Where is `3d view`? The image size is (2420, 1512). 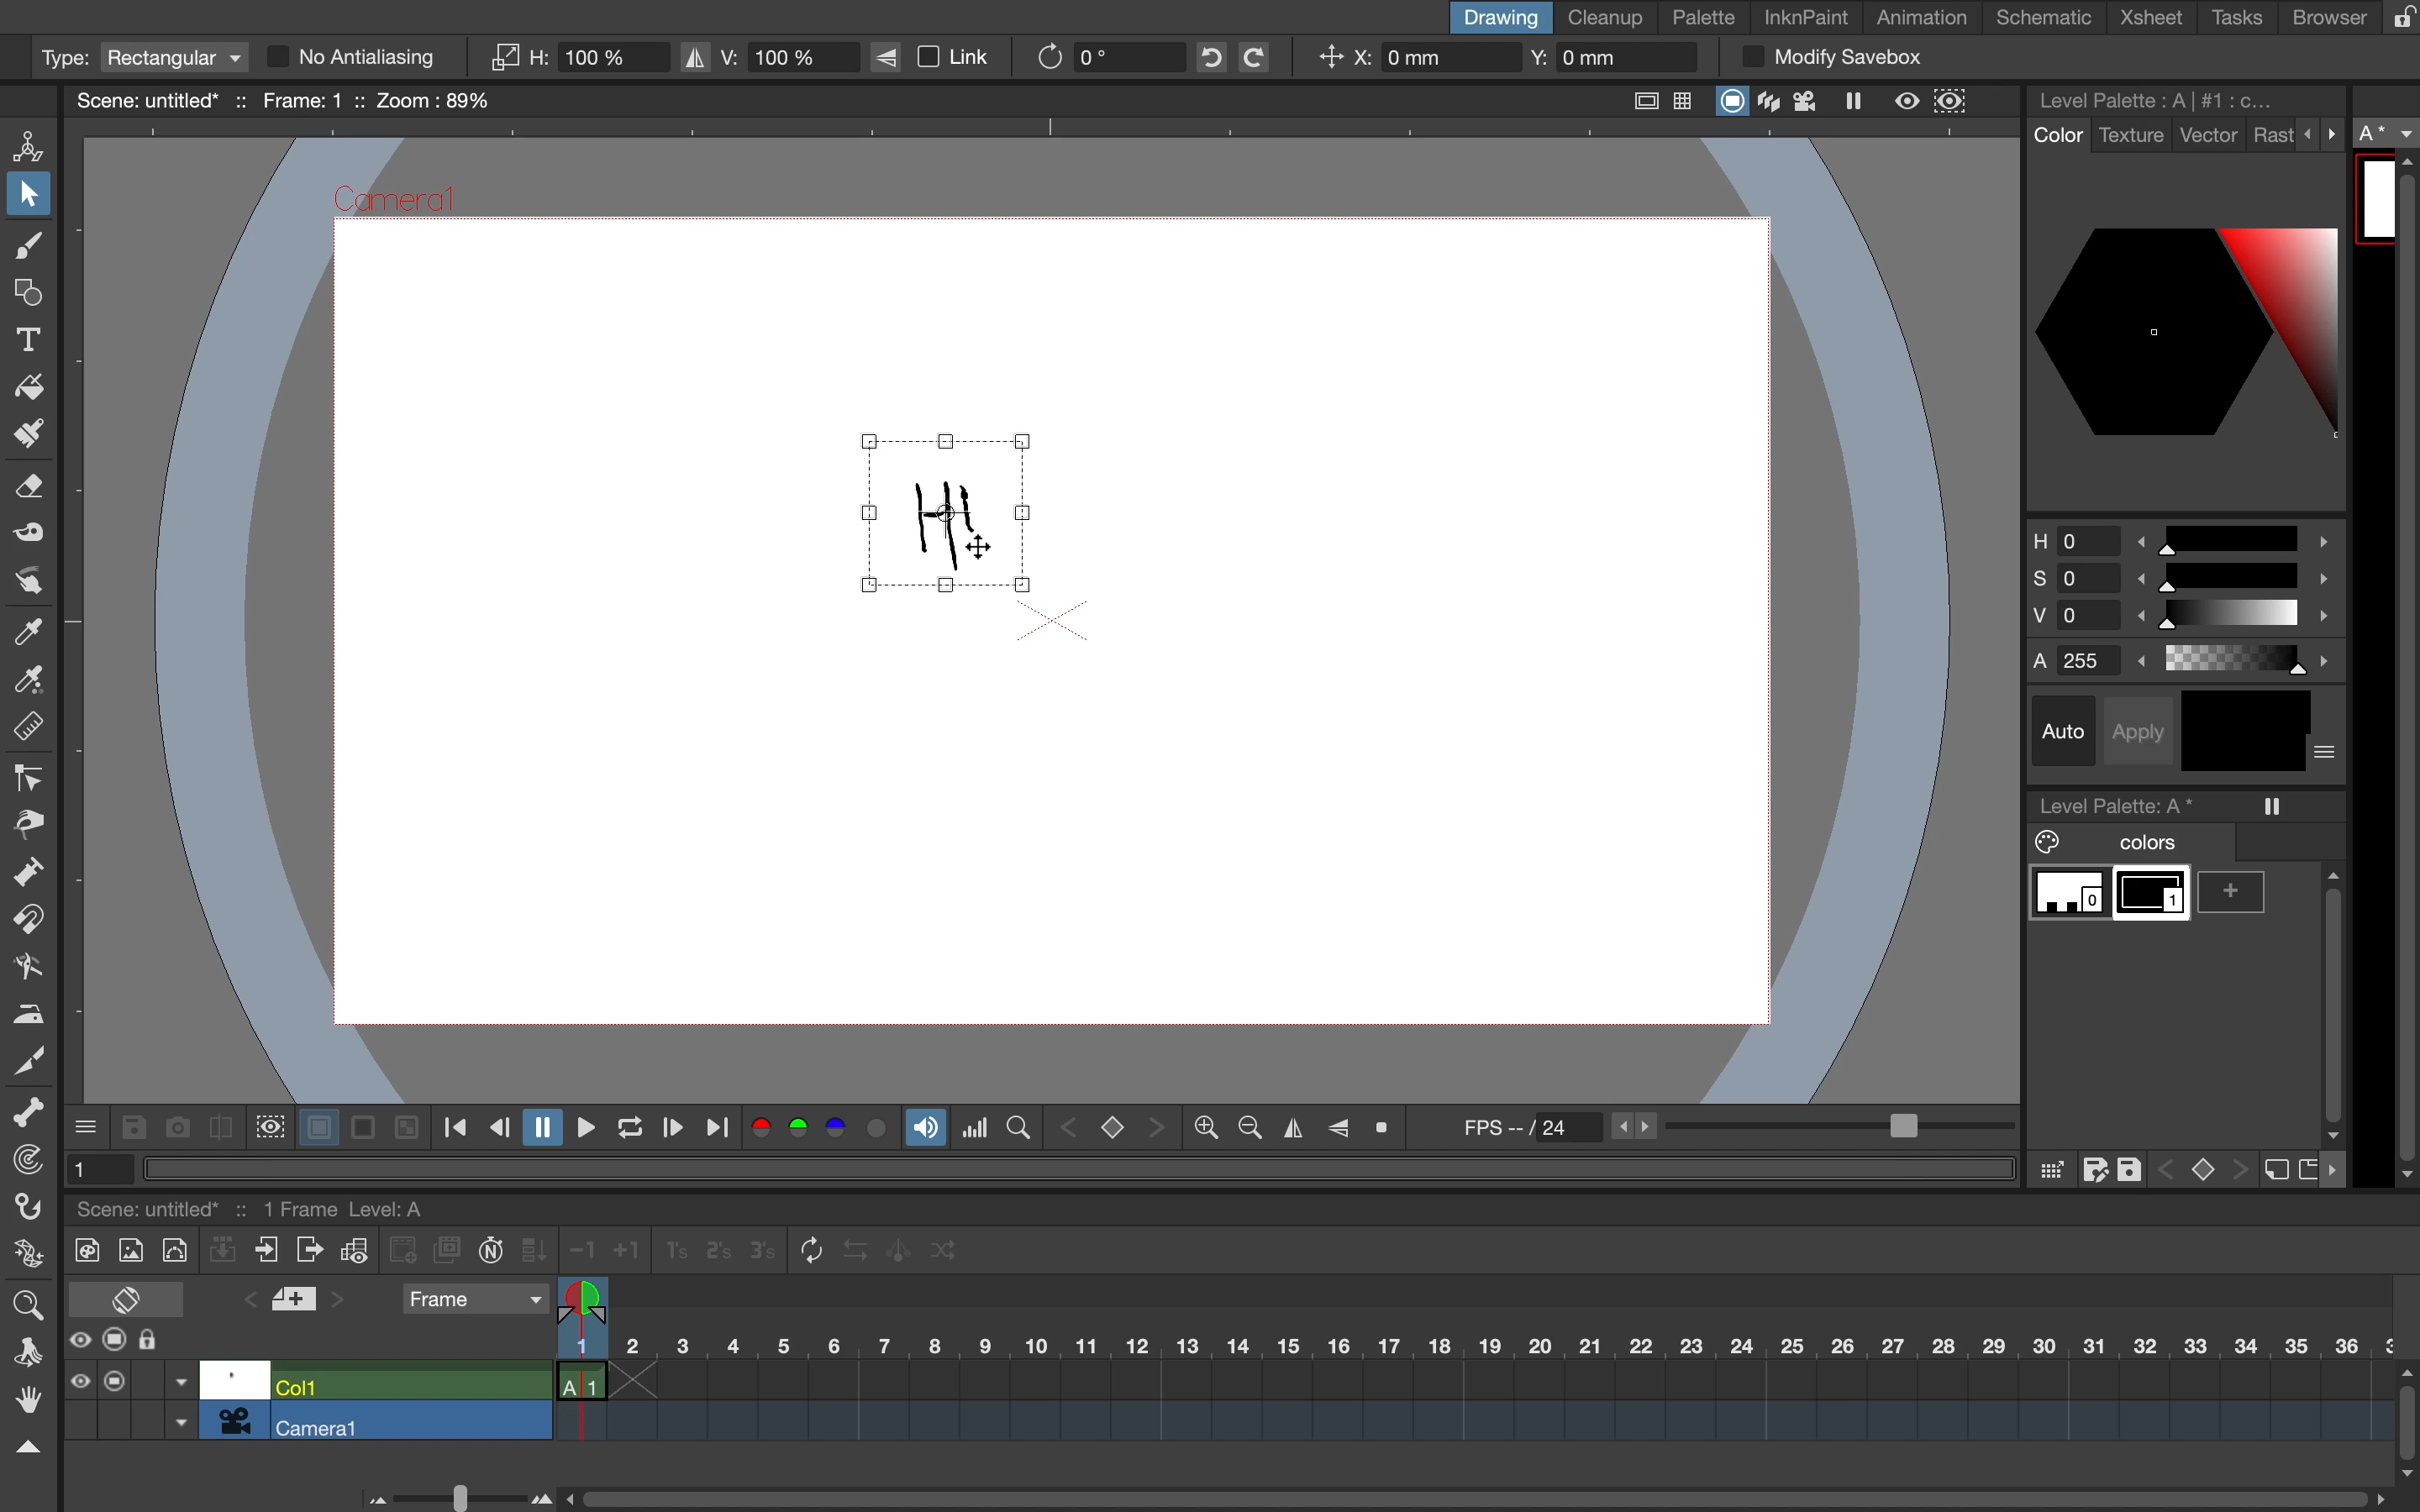 3d view is located at coordinates (1772, 103).